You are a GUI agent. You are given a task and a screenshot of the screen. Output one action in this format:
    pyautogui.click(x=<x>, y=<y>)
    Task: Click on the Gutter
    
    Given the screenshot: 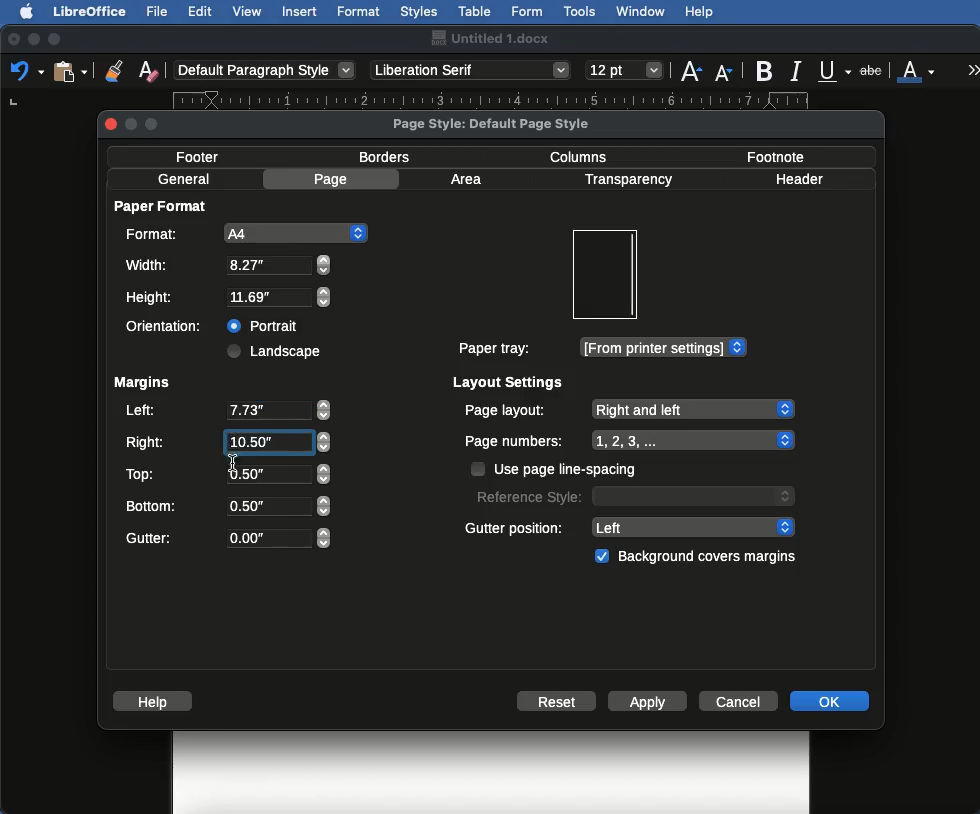 What is the action you would take?
    pyautogui.click(x=228, y=539)
    